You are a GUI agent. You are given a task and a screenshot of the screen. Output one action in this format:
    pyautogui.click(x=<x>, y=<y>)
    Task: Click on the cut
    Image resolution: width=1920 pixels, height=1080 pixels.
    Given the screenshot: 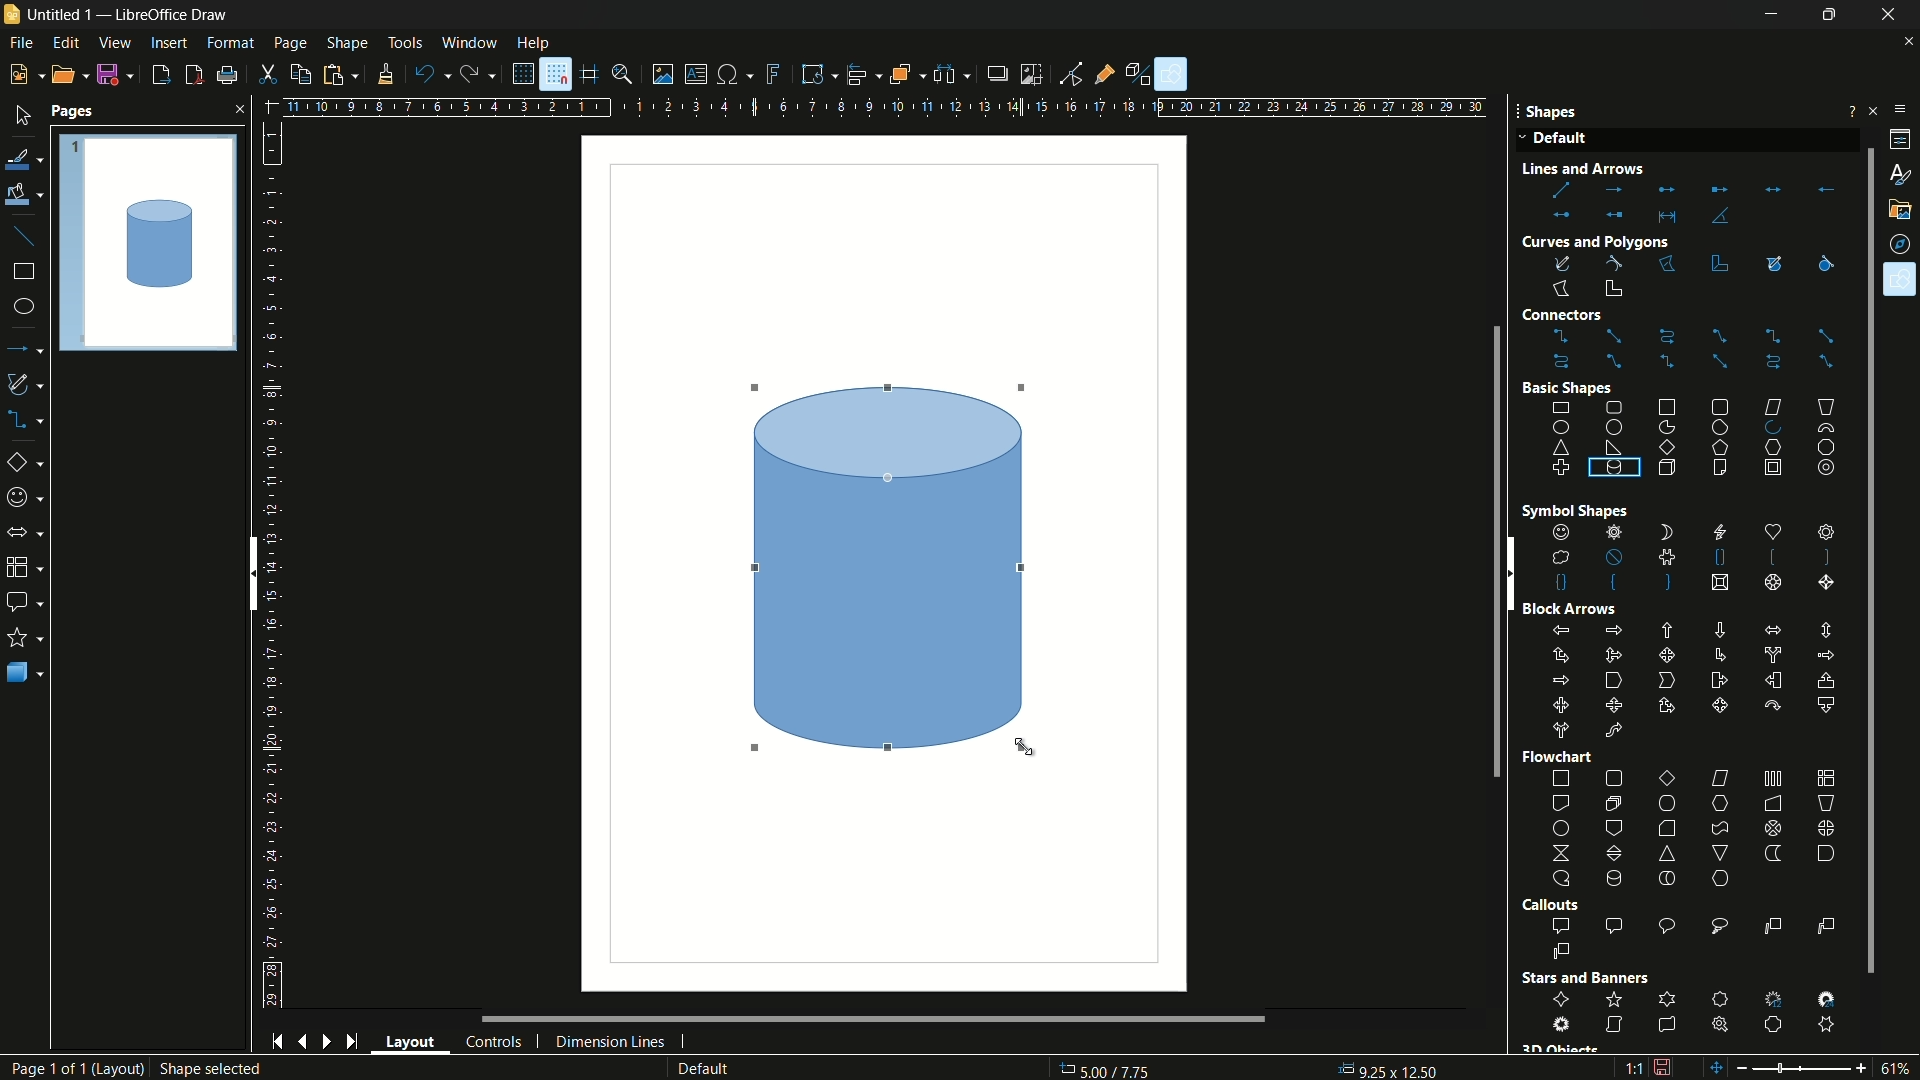 What is the action you would take?
    pyautogui.click(x=271, y=74)
    